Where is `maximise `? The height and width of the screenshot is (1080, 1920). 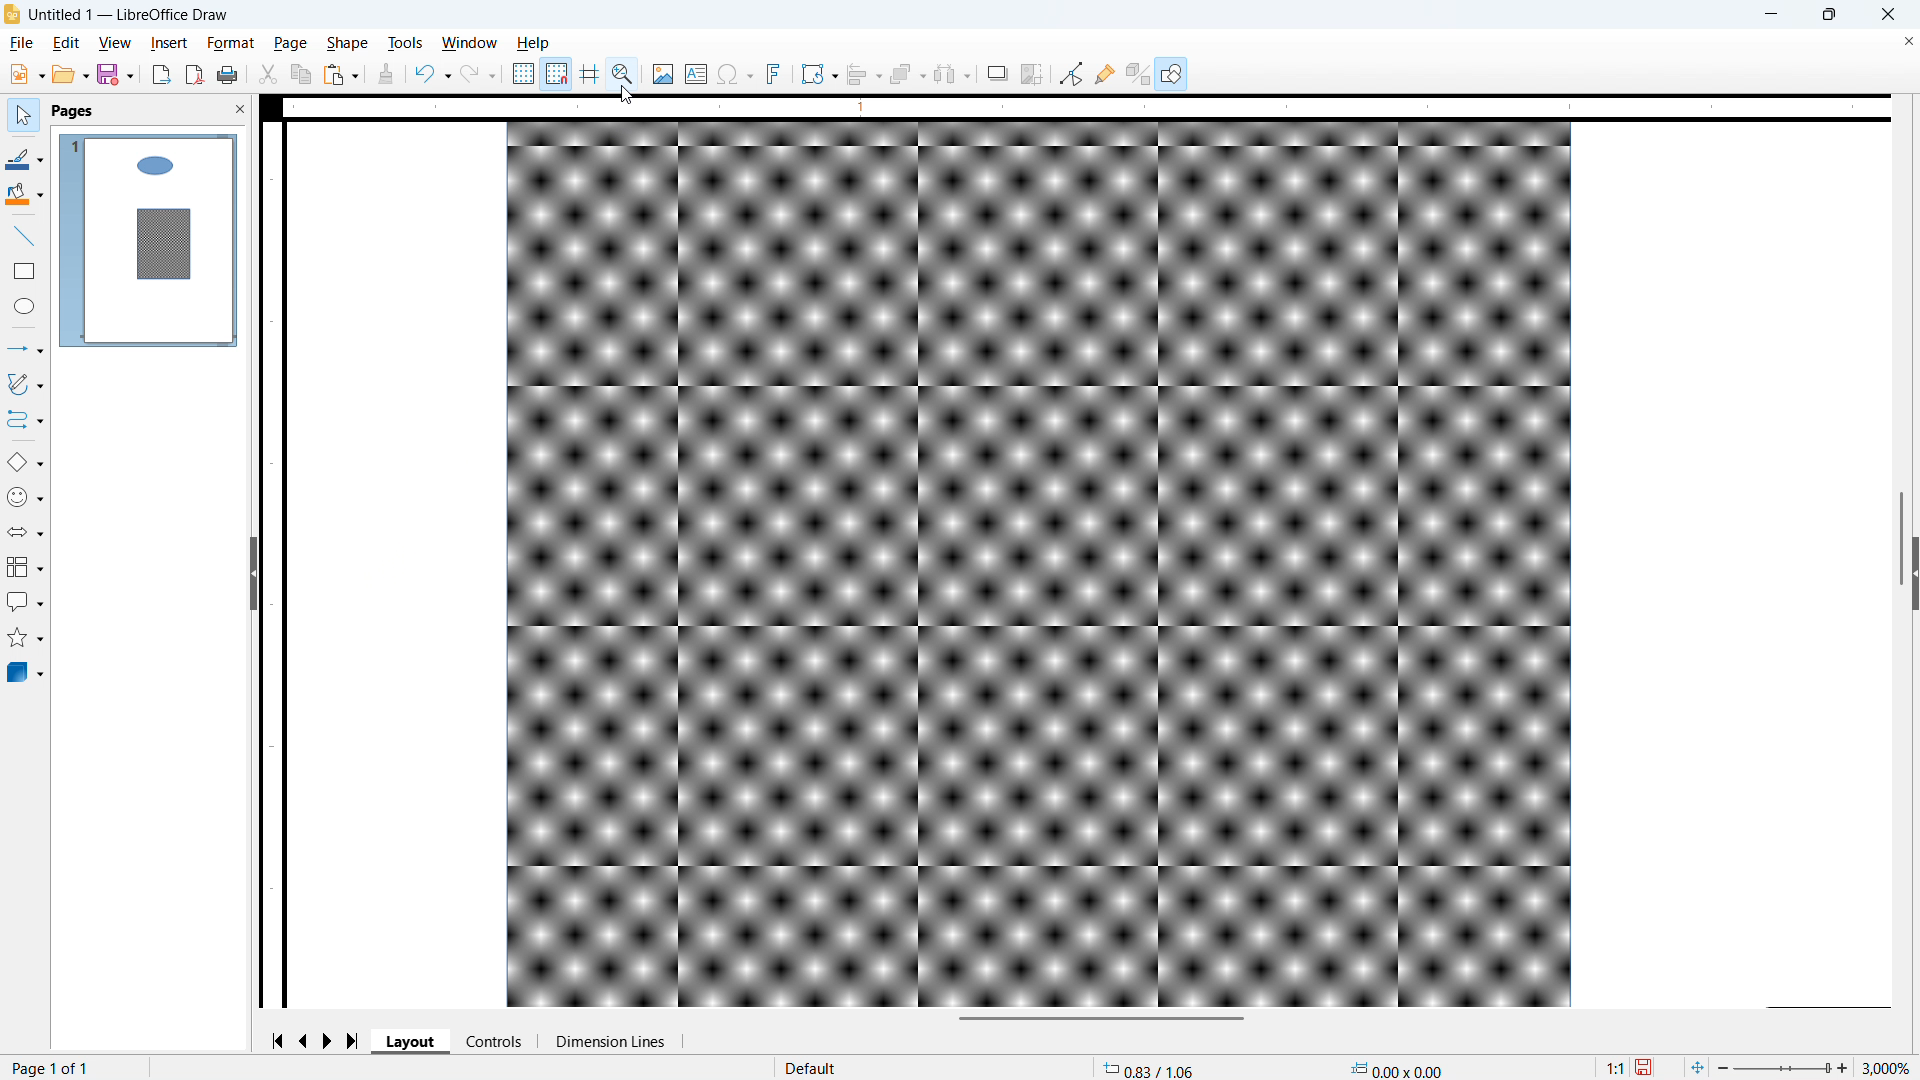 maximise  is located at coordinates (1828, 15).